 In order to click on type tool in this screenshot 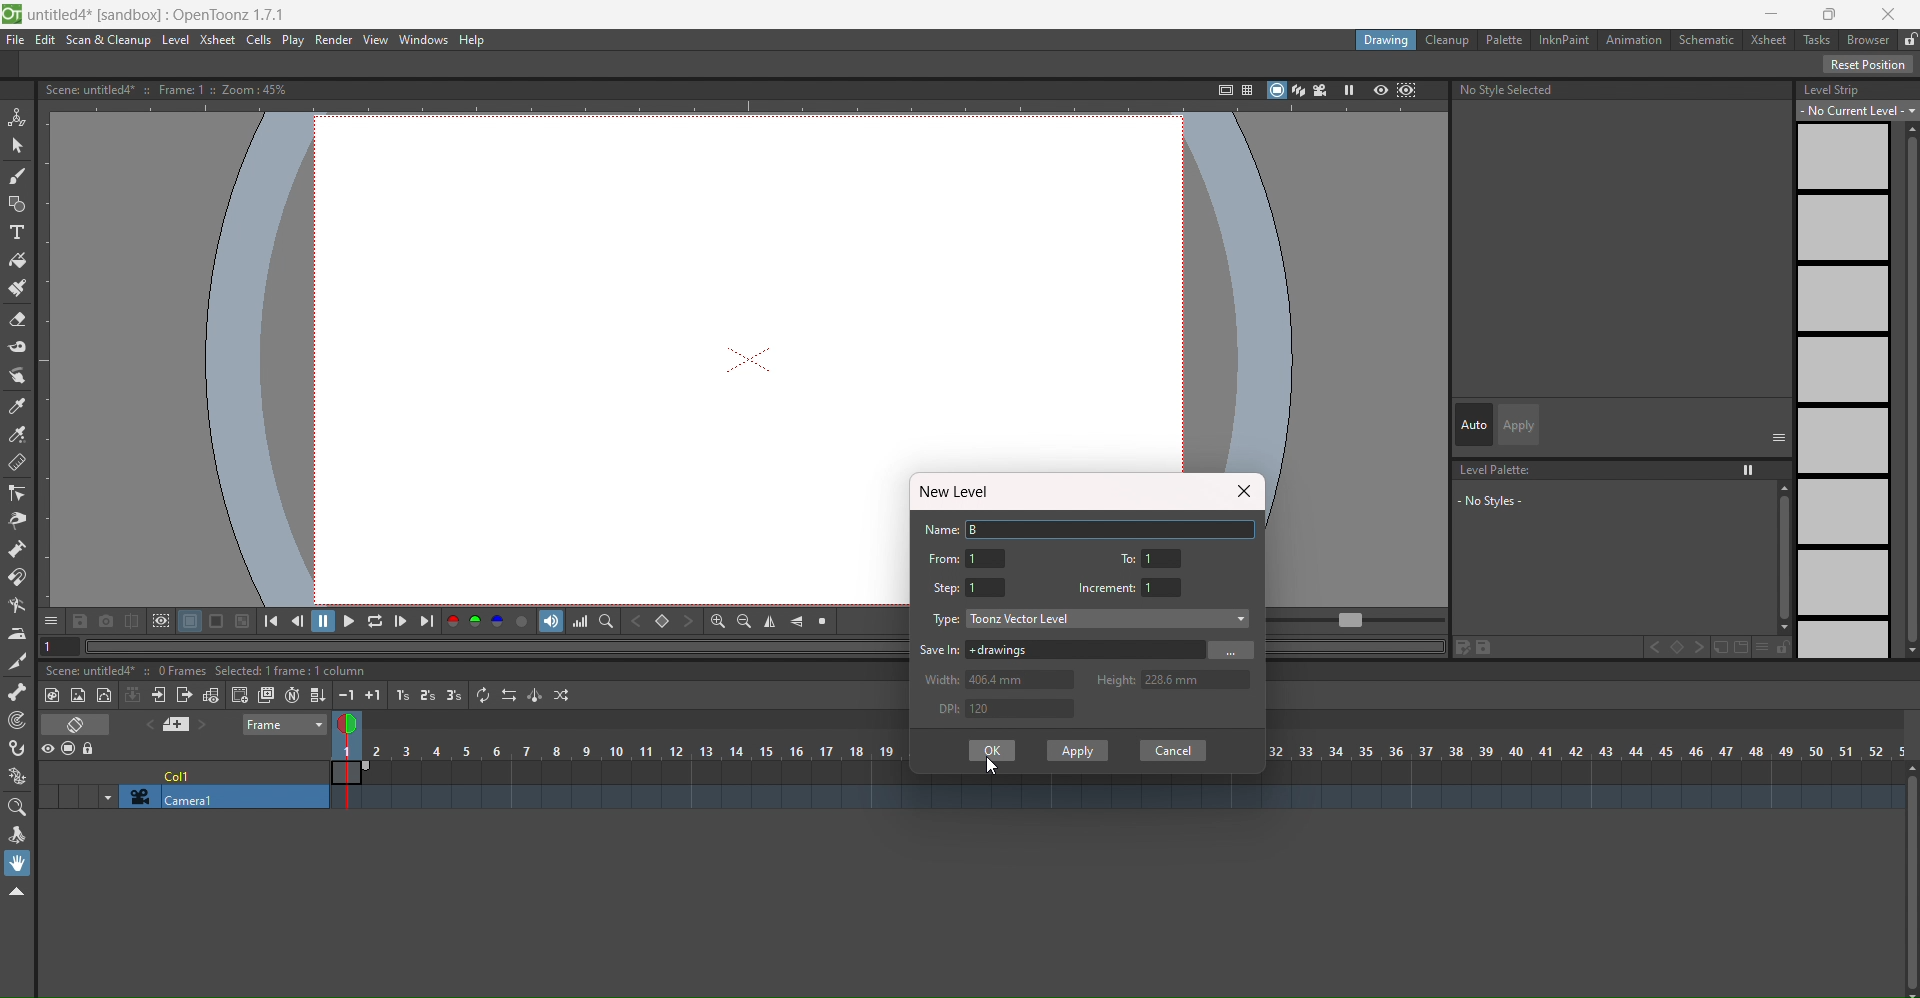, I will do `click(16, 233)`.